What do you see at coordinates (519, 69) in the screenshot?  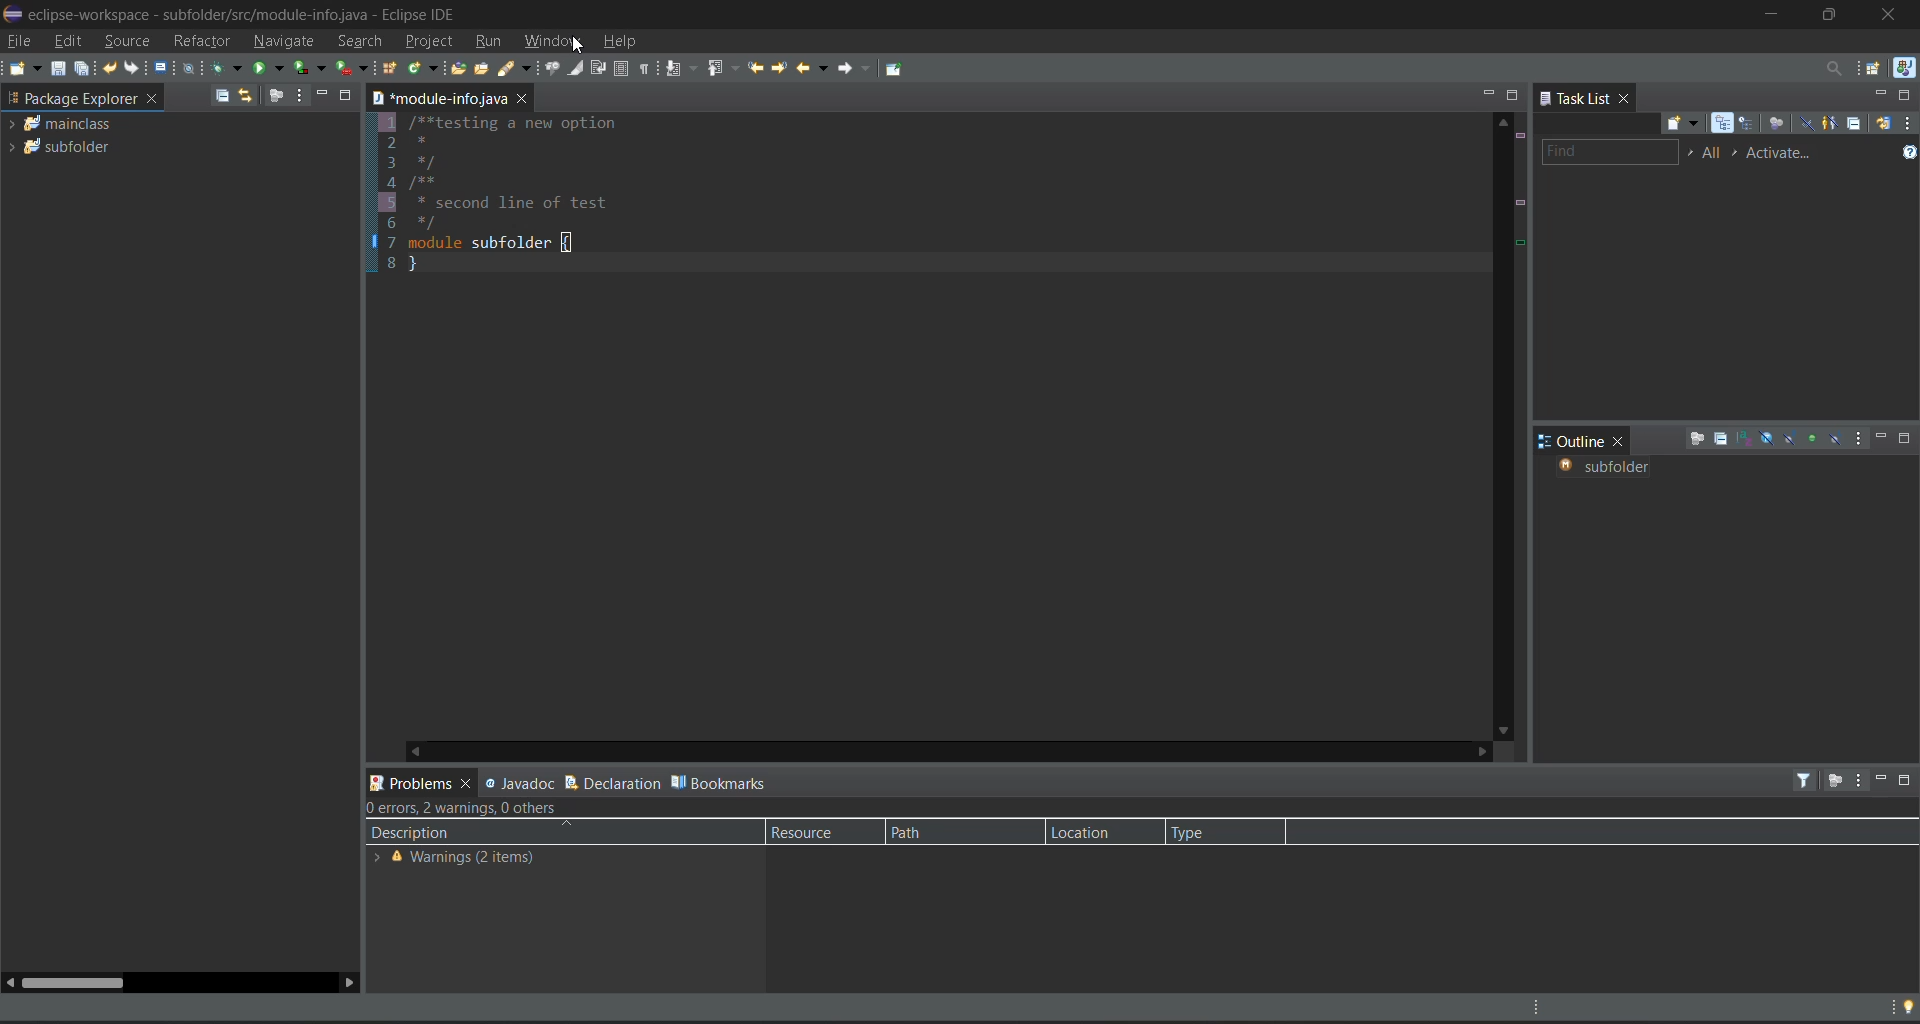 I see `search` at bounding box center [519, 69].